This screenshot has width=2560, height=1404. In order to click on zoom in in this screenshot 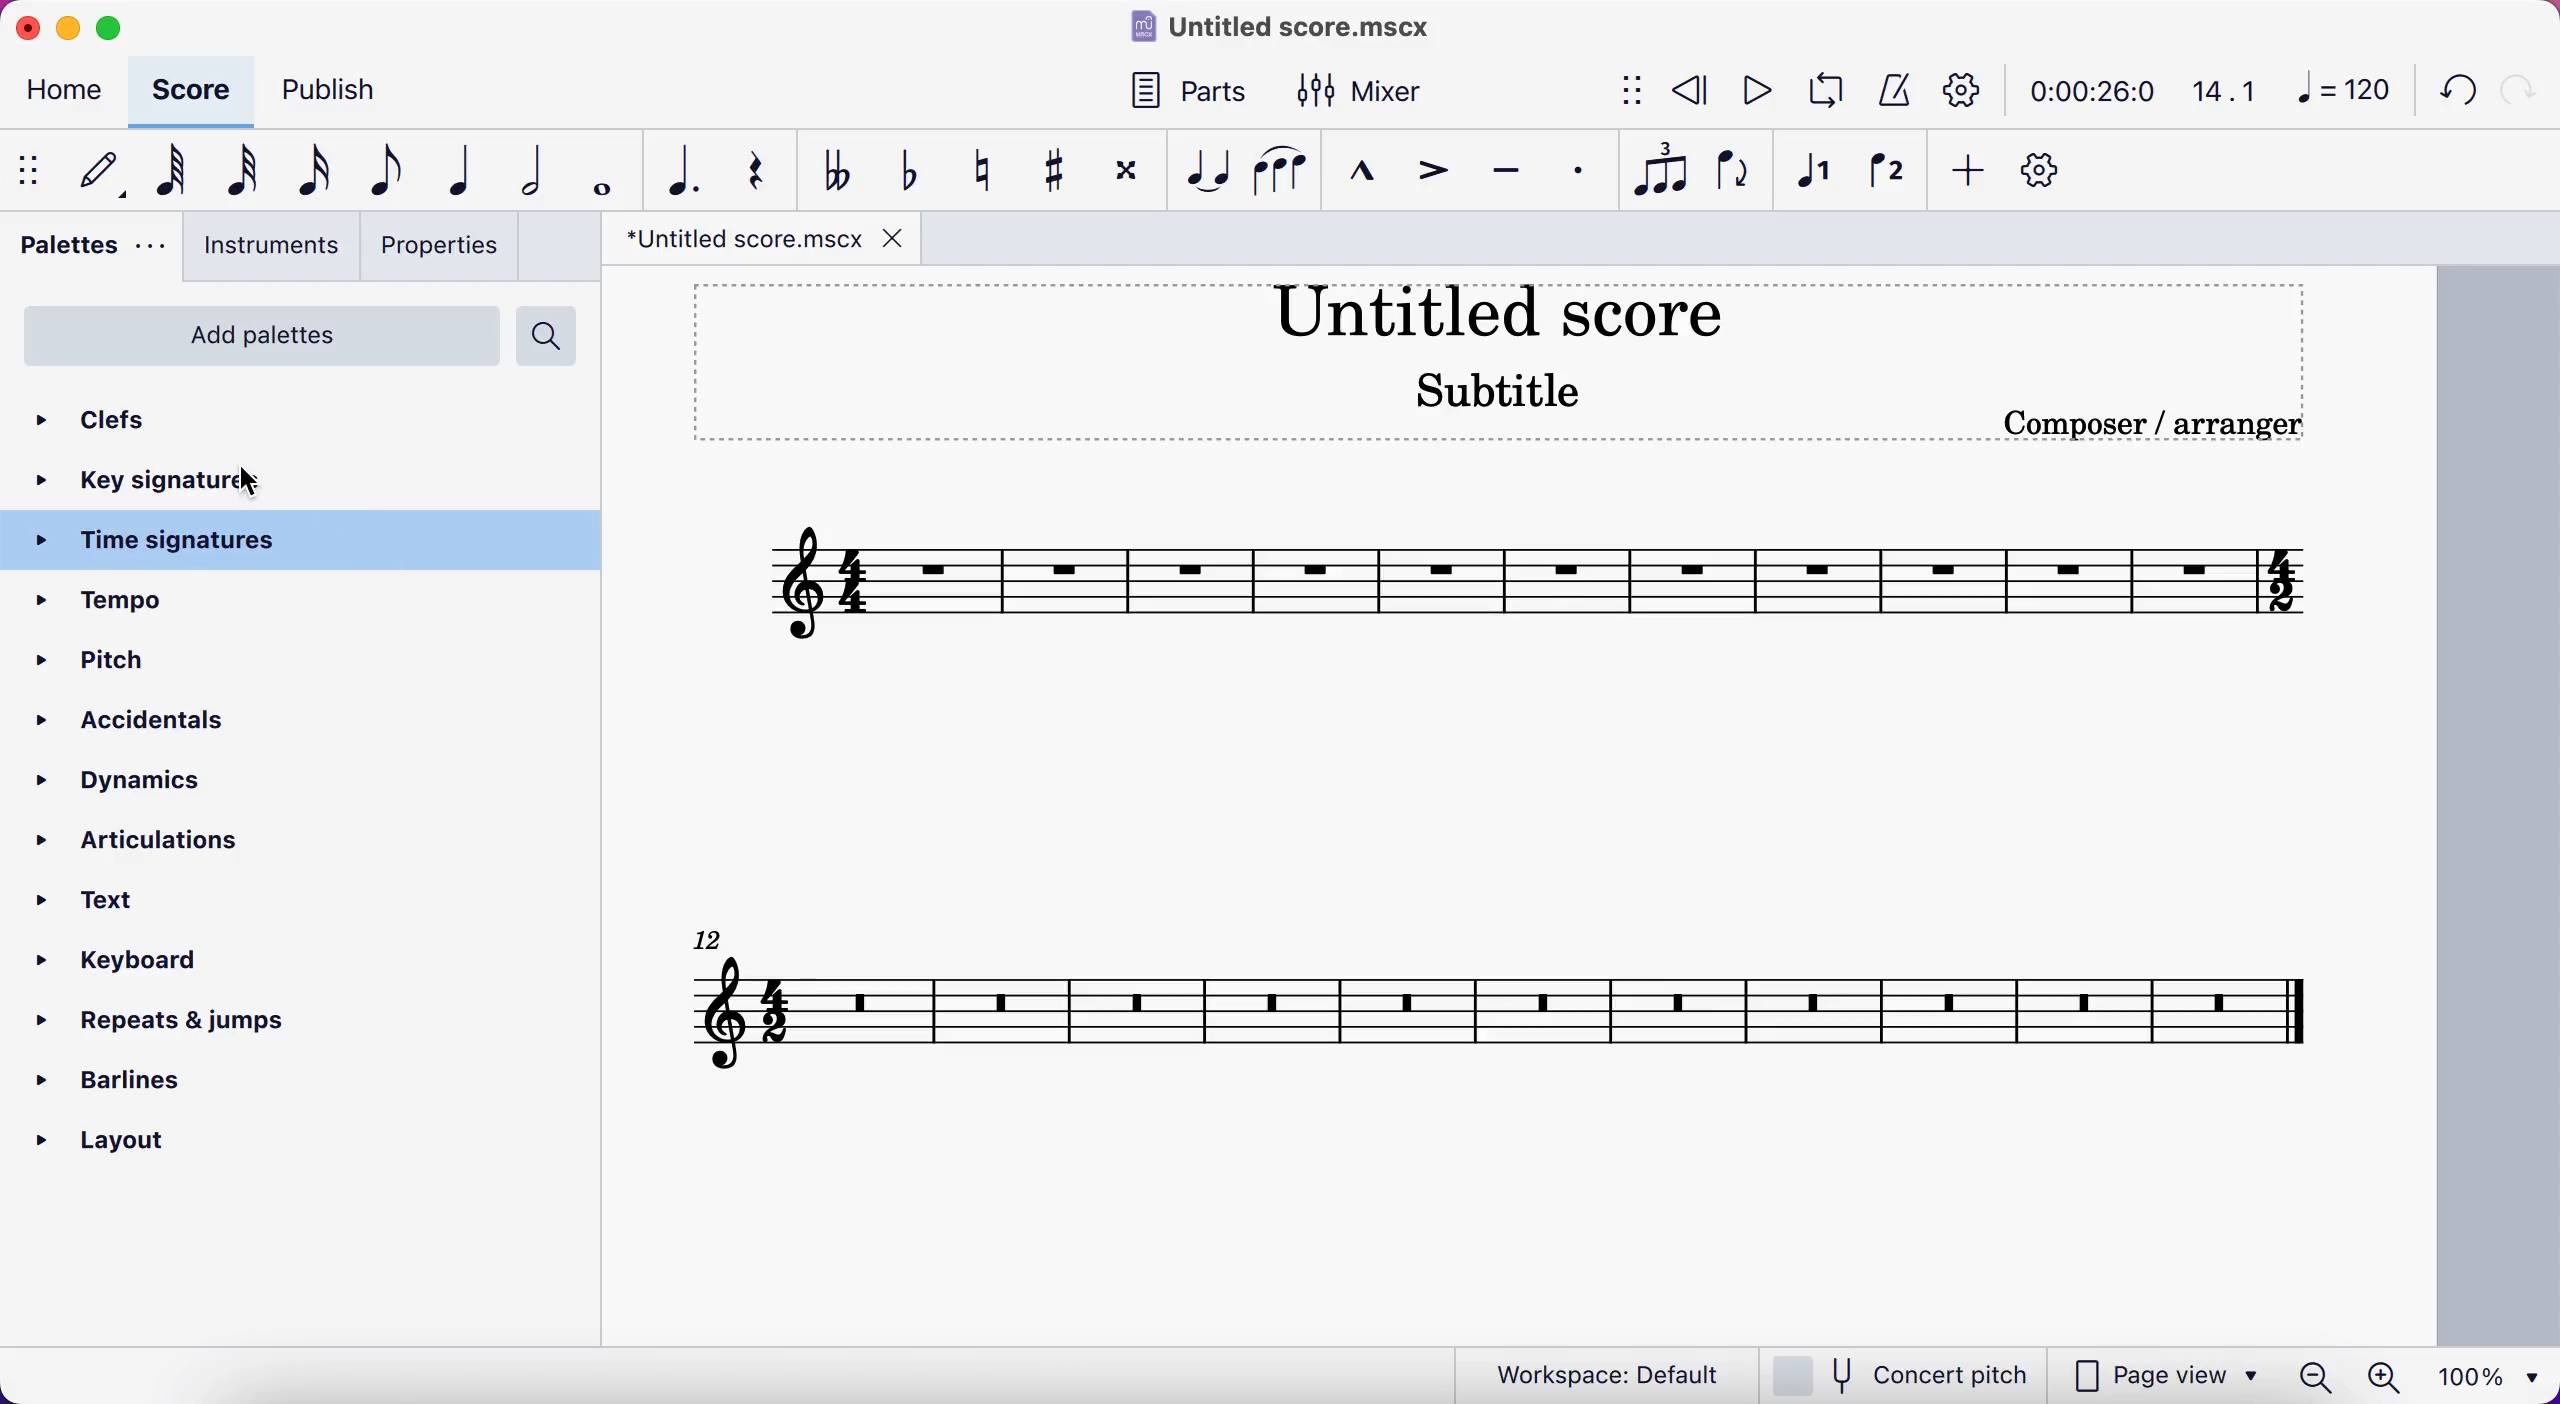, I will do `click(2387, 1374)`.